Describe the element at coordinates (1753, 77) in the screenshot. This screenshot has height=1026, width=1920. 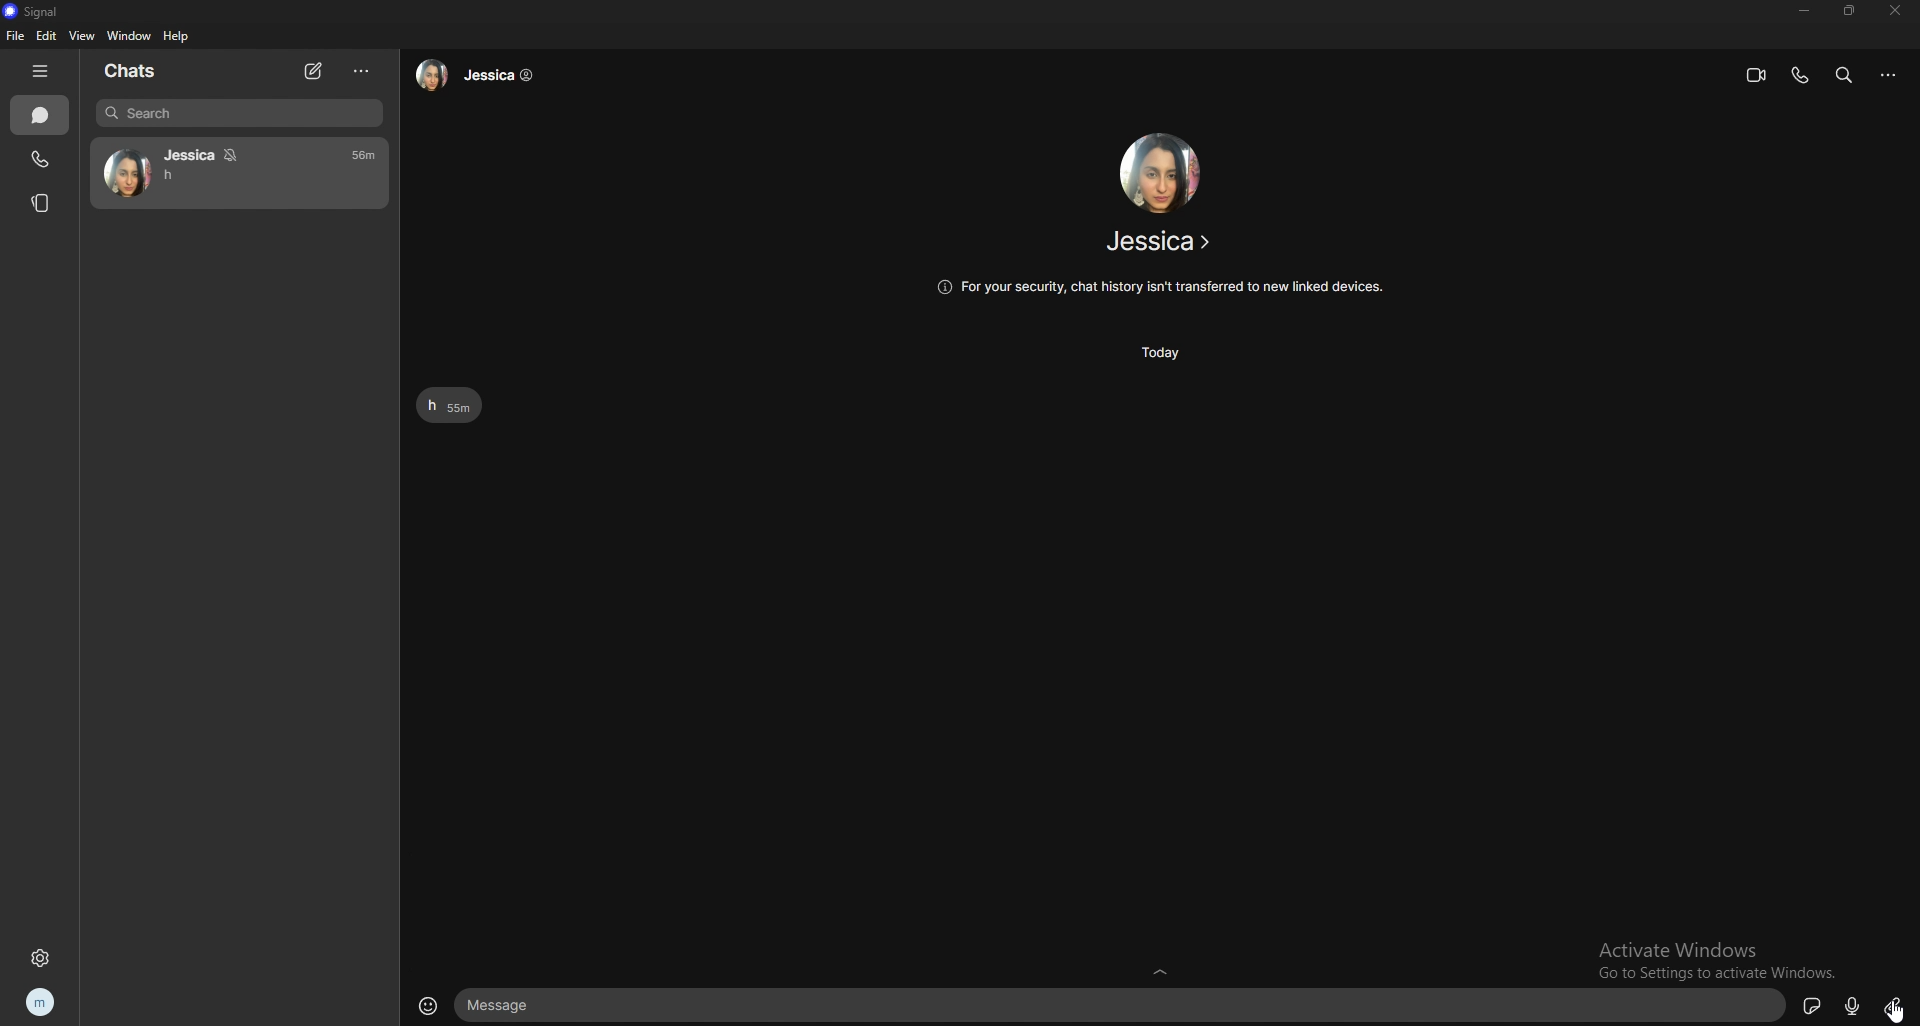
I see `video call` at that location.